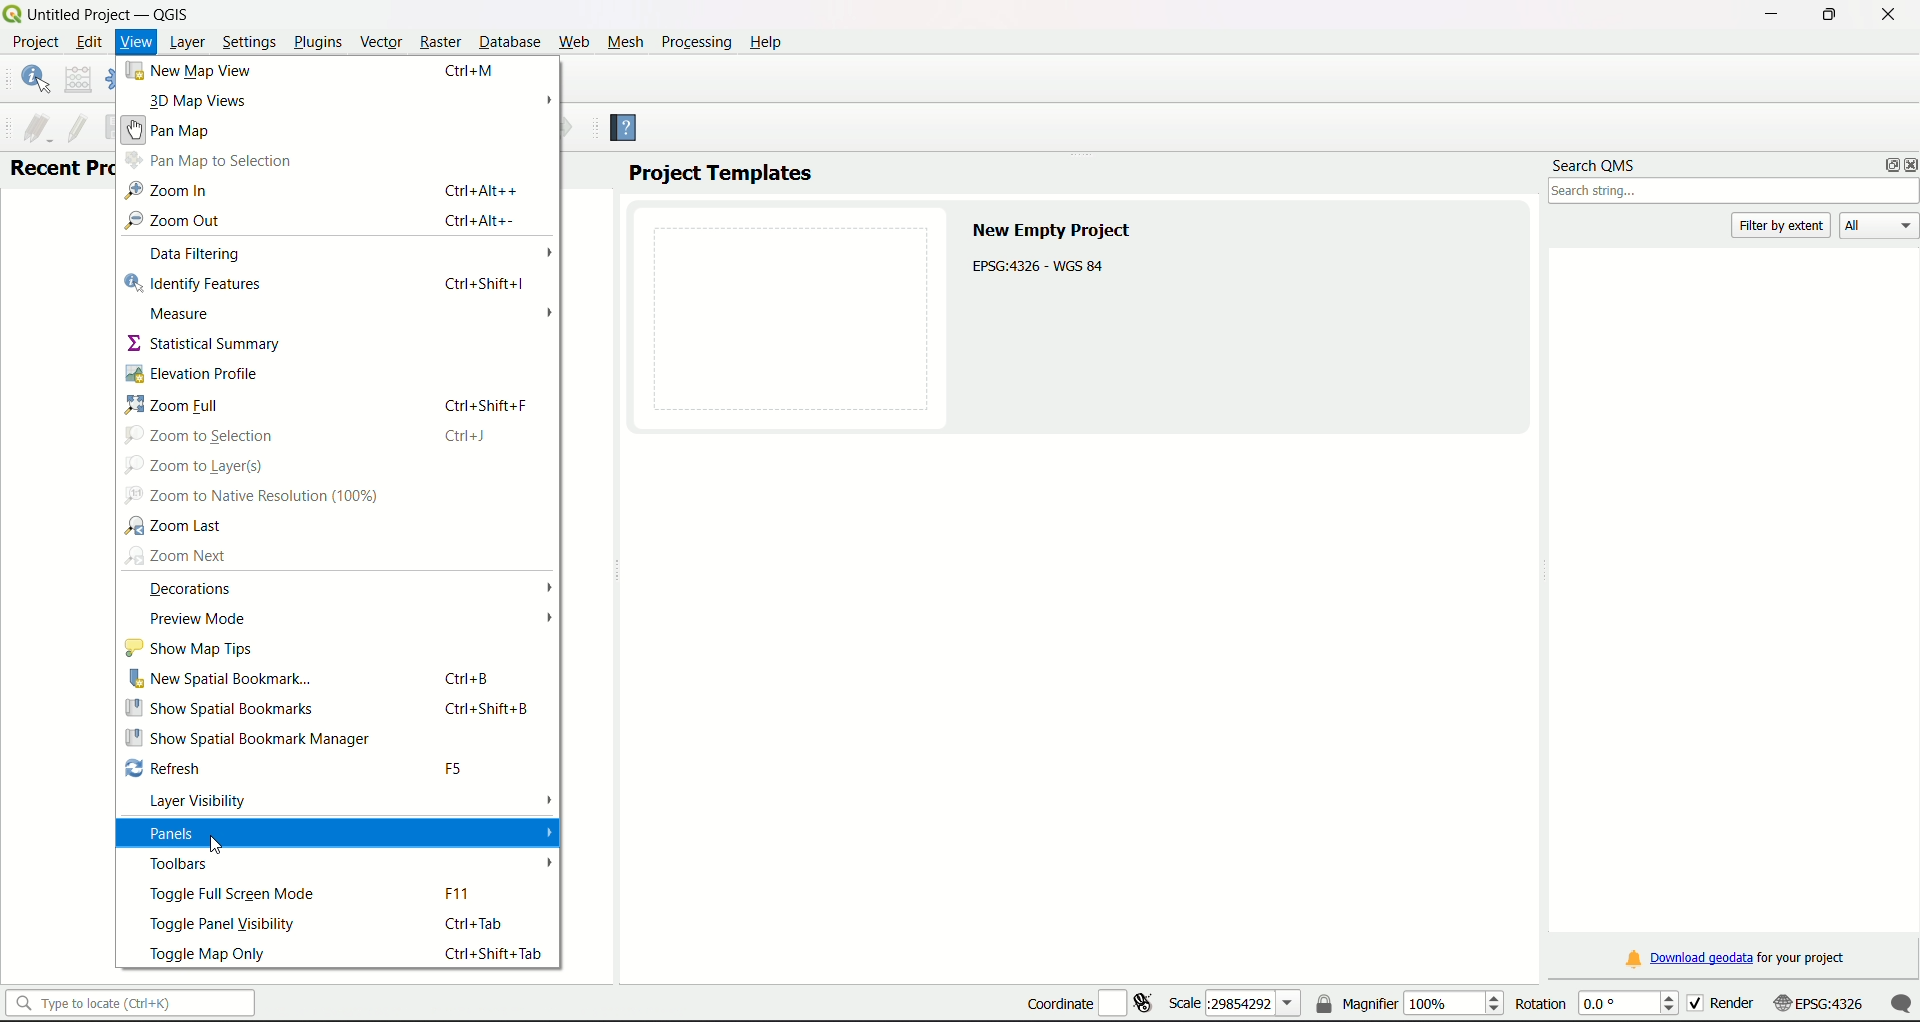 Image resolution: width=1920 pixels, height=1022 pixels. Describe the element at coordinates (75, 128) in the screenshot. I see `toggle edit` at that location.